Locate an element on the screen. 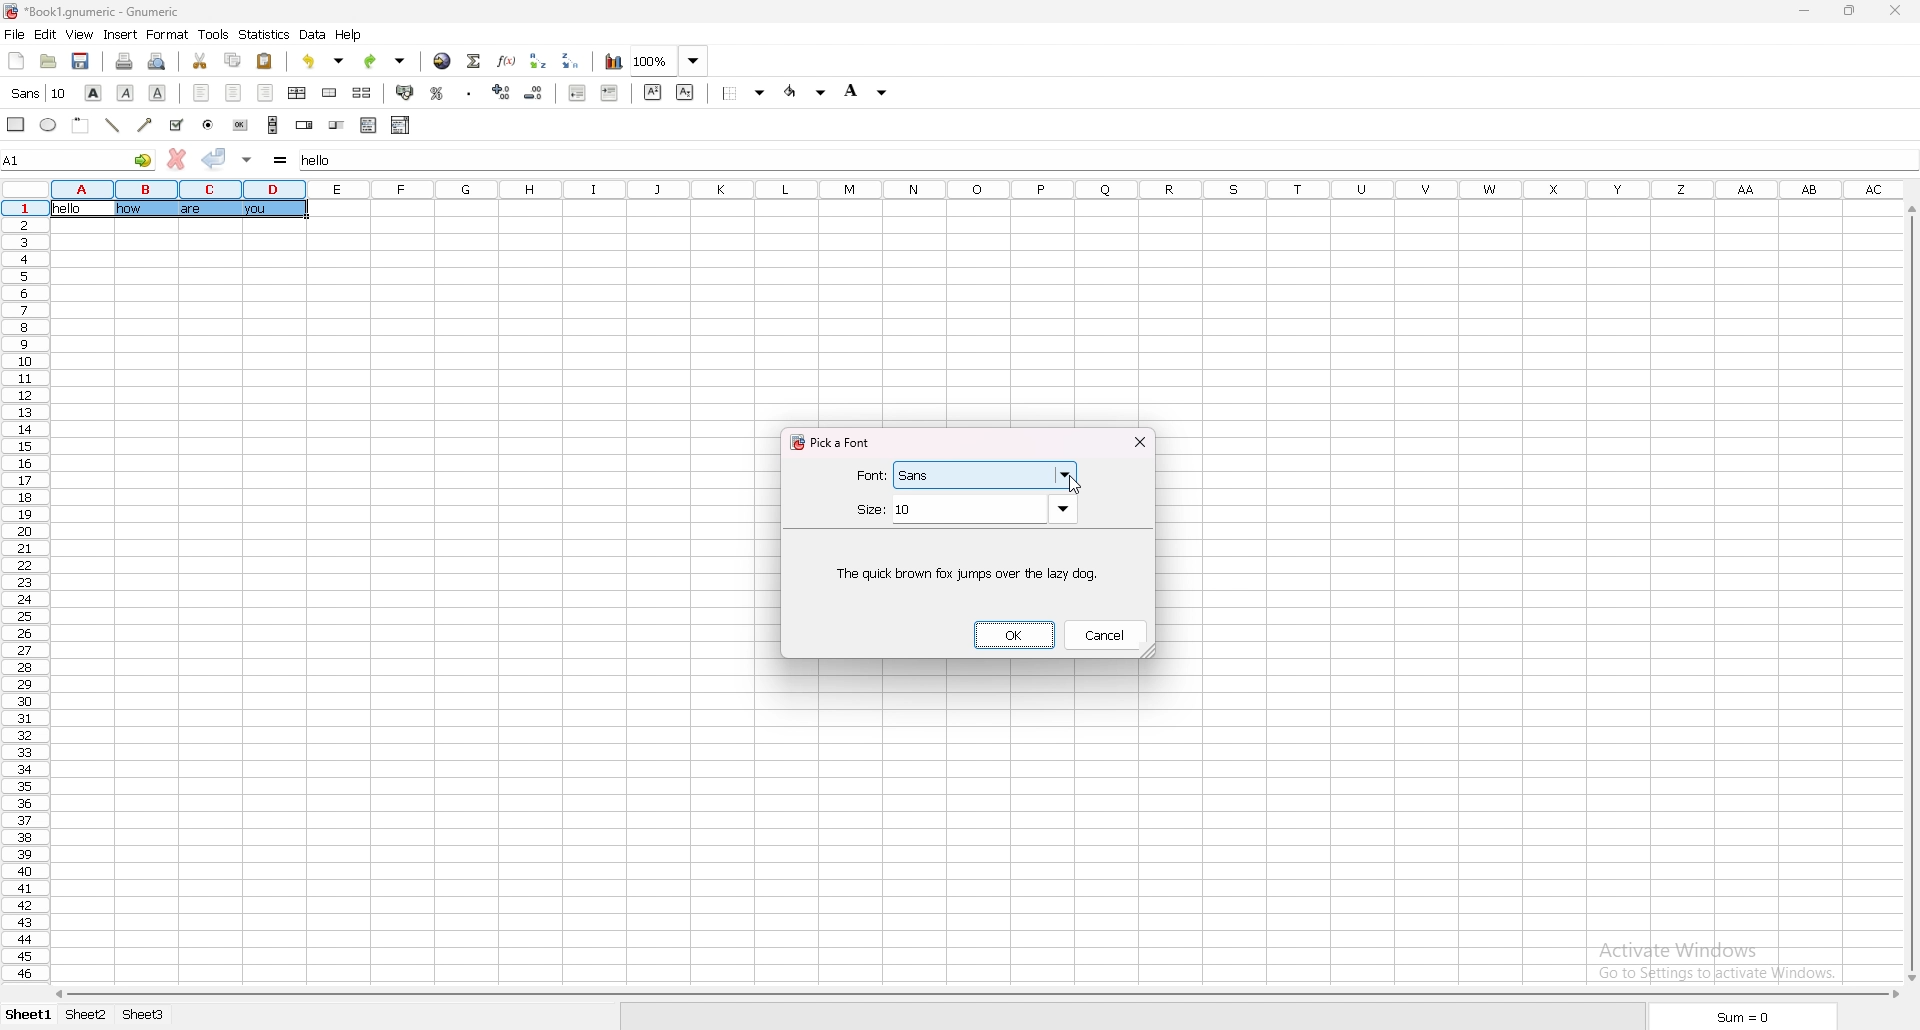 The image size is (1920, 1030). resize is located at coordinates (1853, 10).